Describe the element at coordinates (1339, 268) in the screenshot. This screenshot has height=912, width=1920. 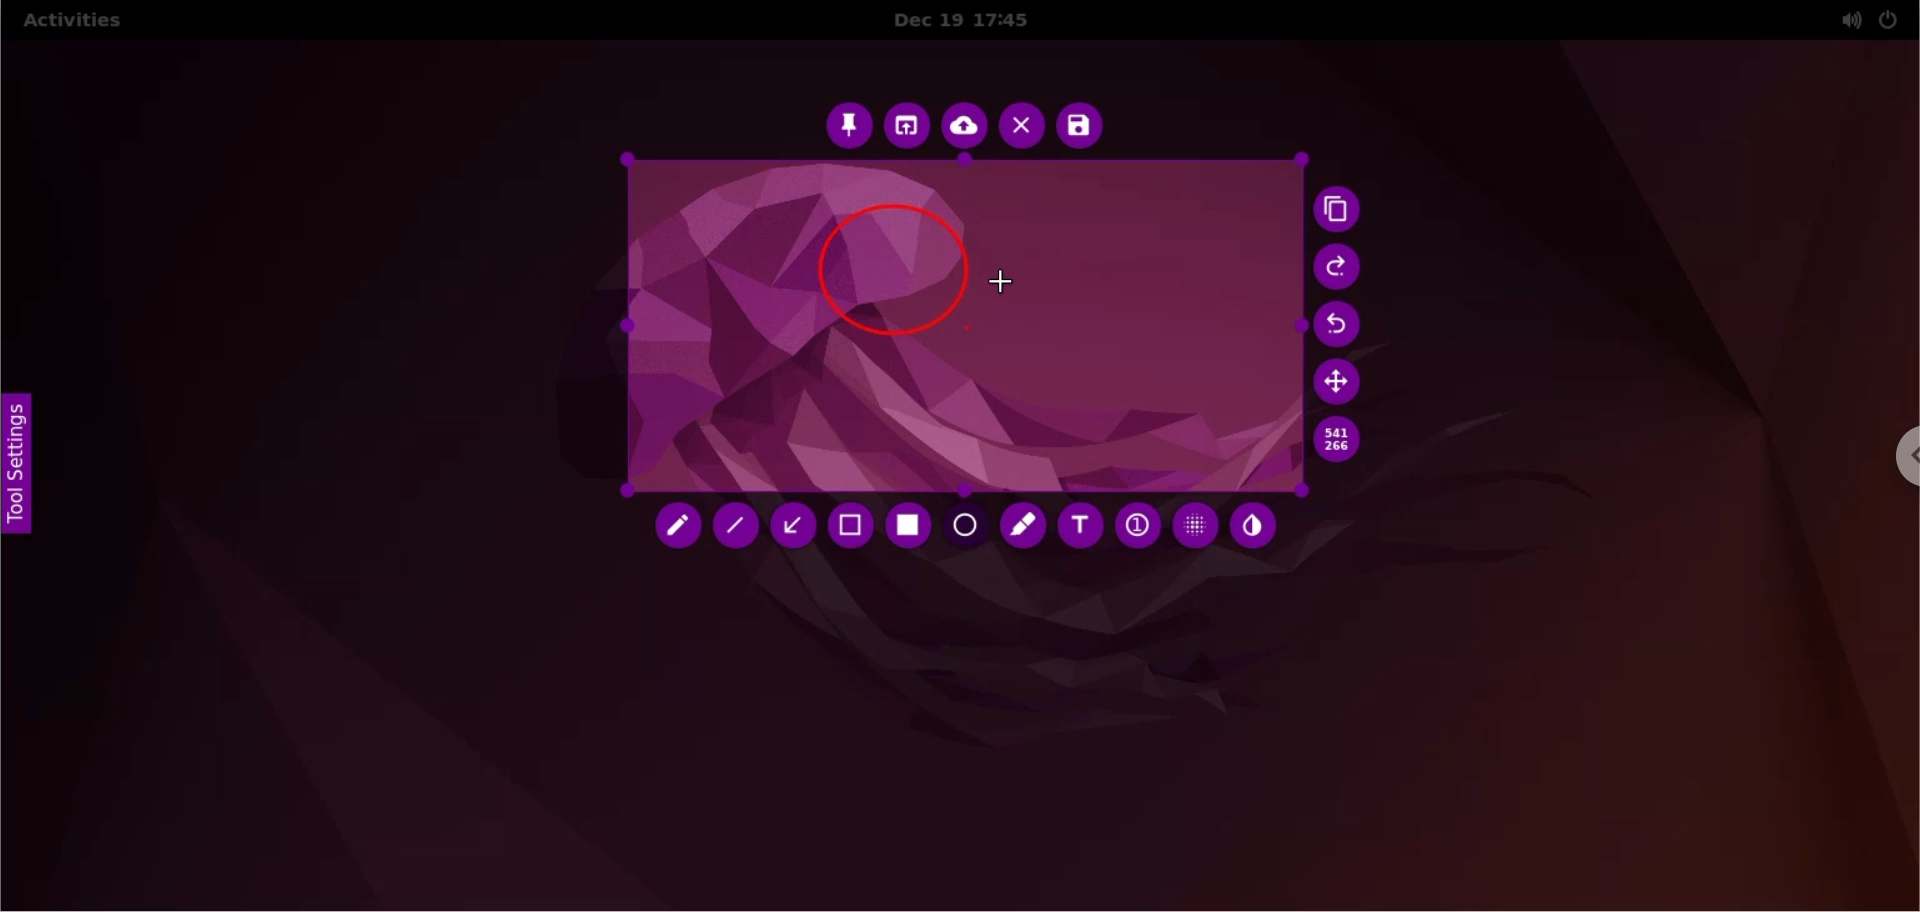
I see `redo` at that location.